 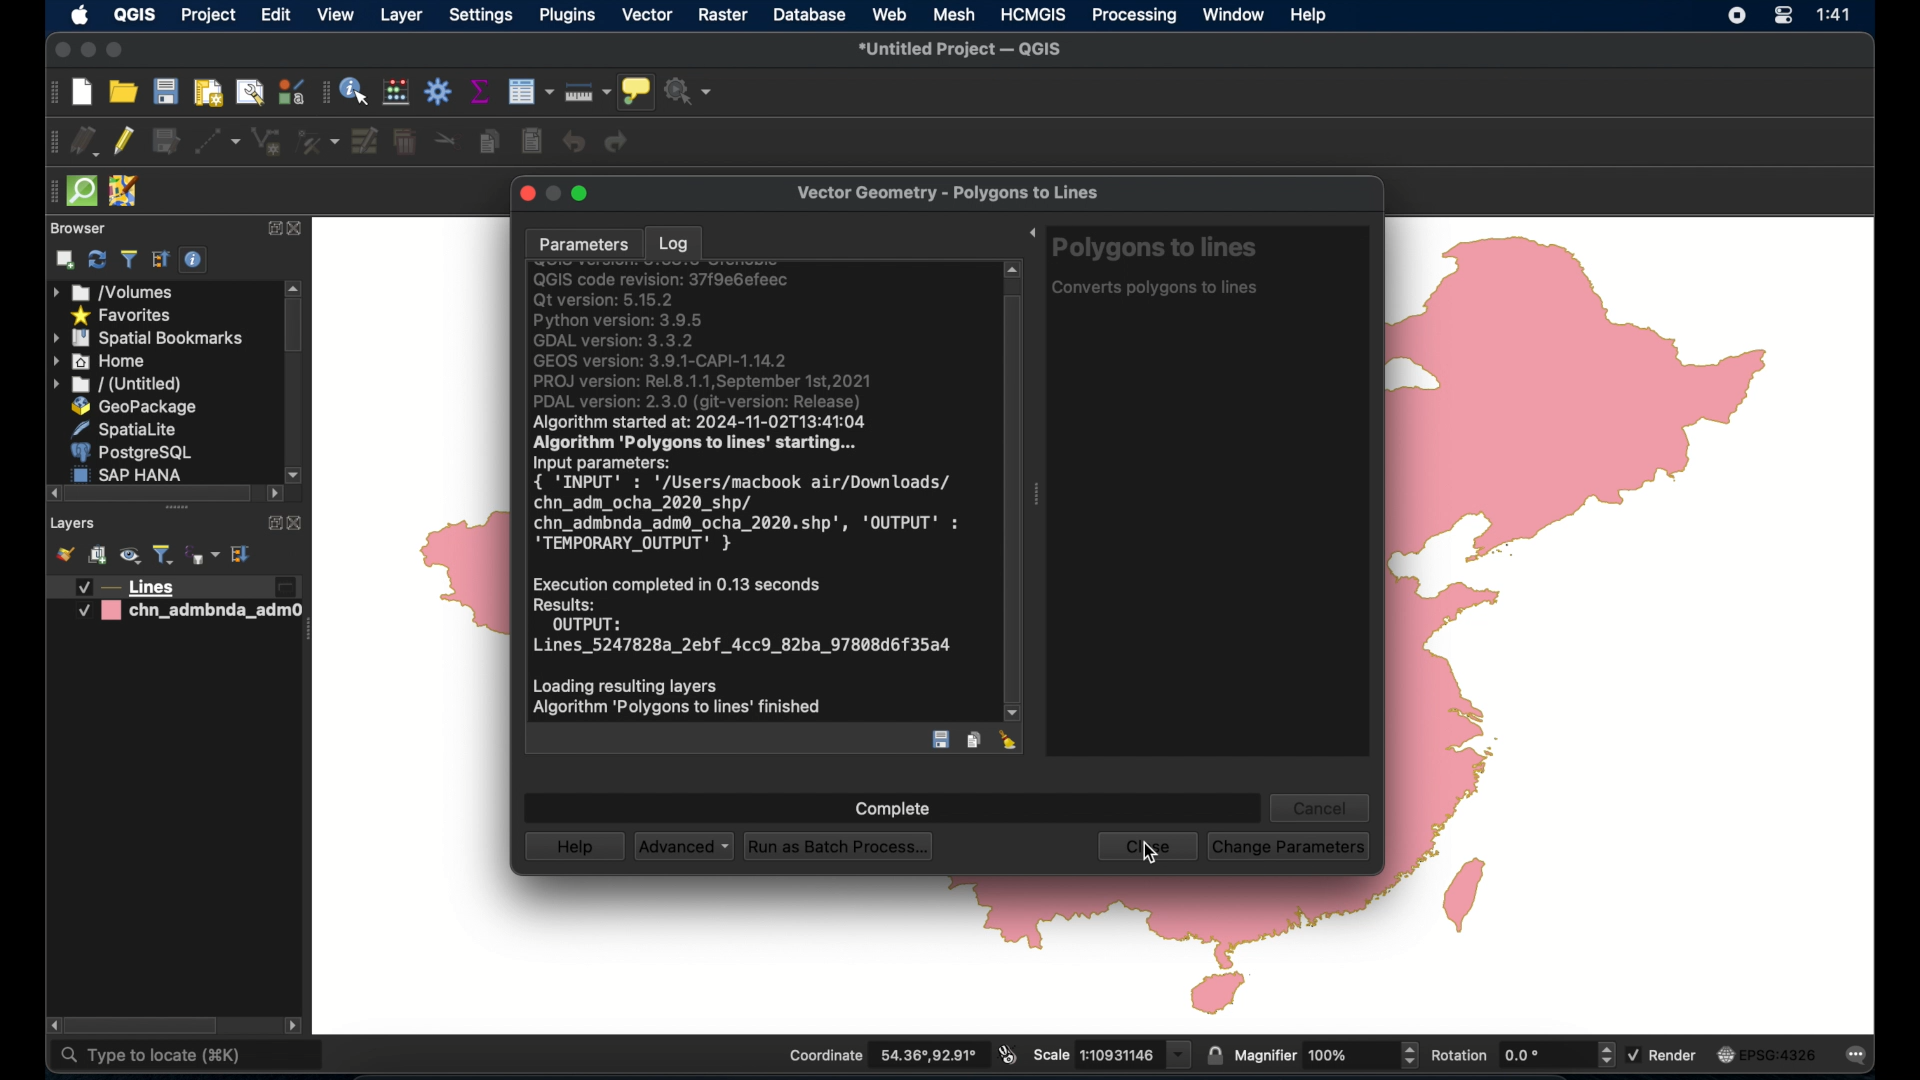 I want to click on save edits, so click(x=165, y=142).